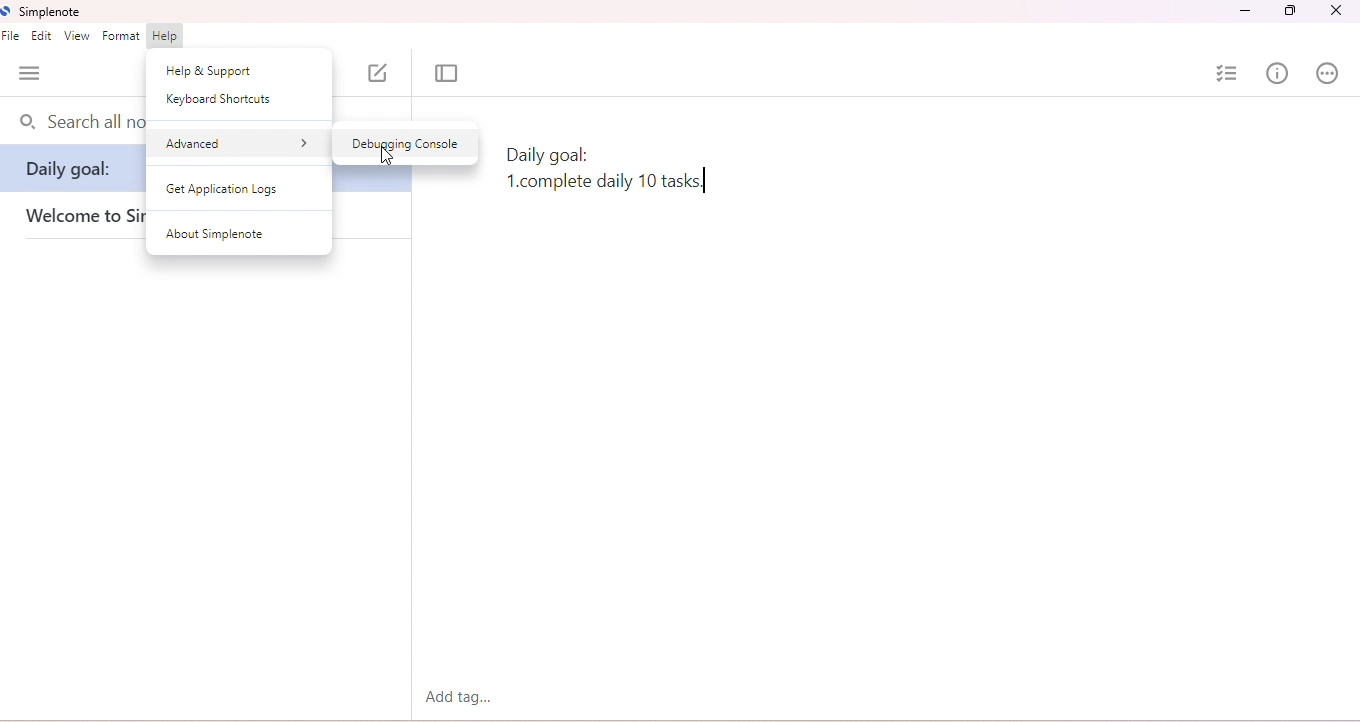 This screenshot has height=722, width=1360. What do you see at coordinates (76, 123) in the screenshot?
I see `search bar` at bounding box center [76, 123].